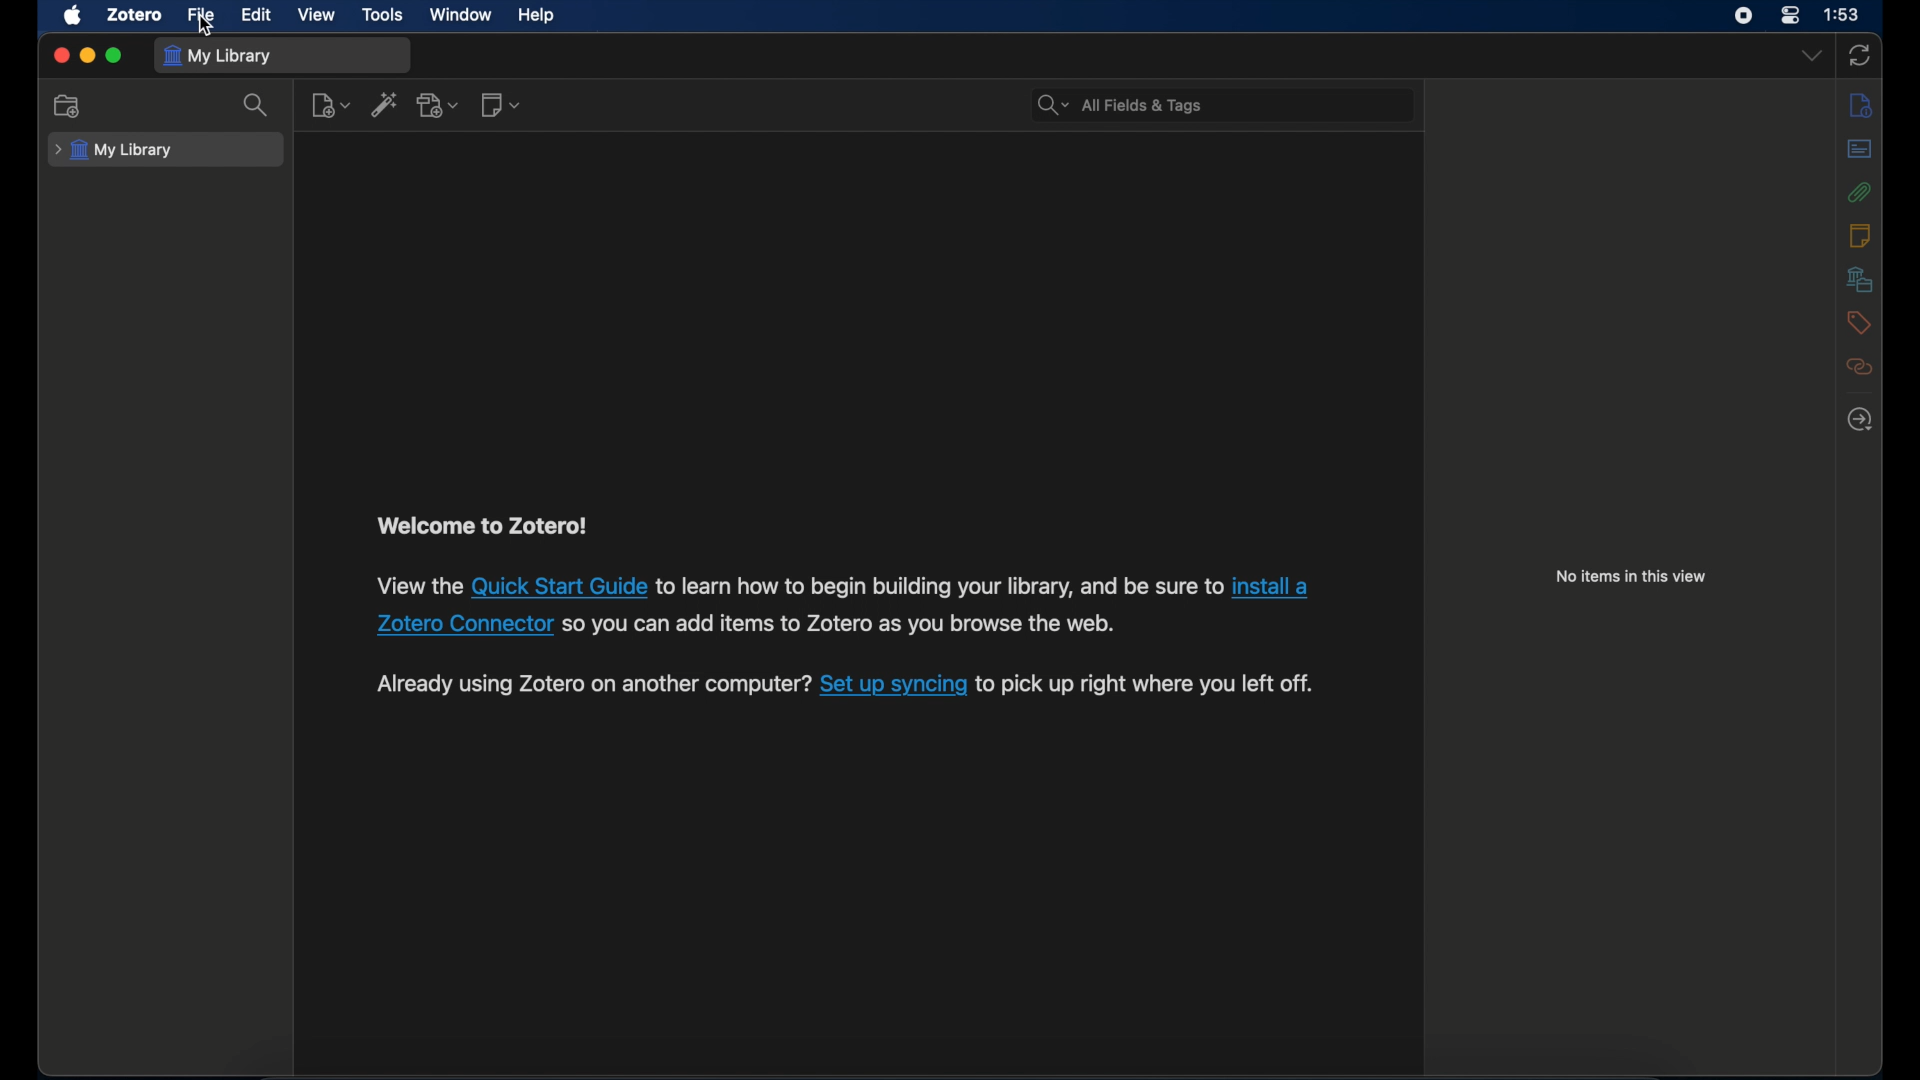 The image size is (1920, 1080). Describe the element at coordinates (1860, 279) in the screenshot. I see `libraries` at that location.